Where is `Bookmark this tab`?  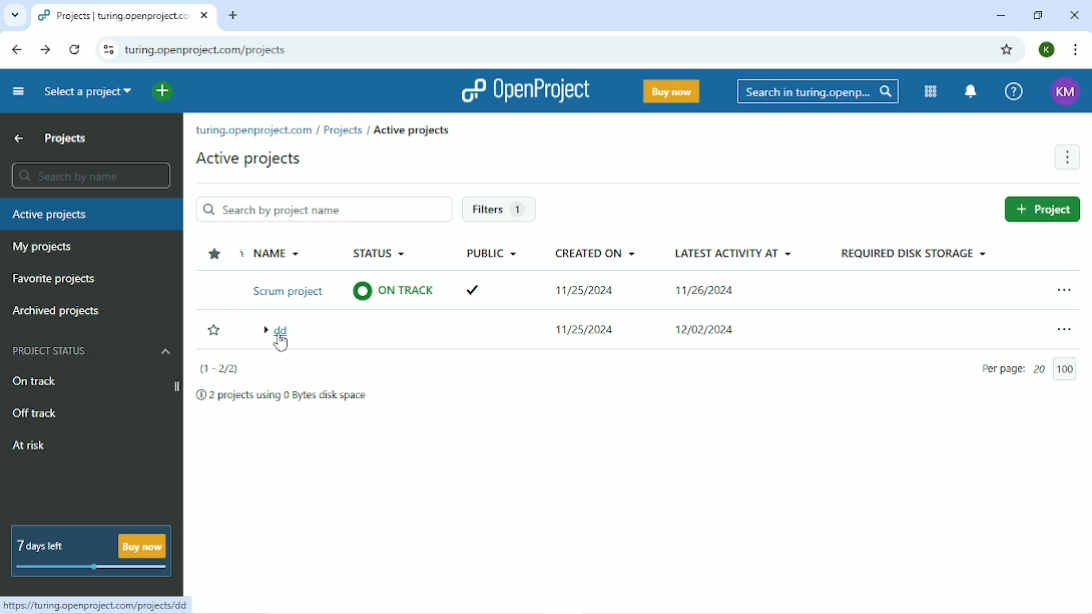 Bookmark this tab is located at coordinates (1009, 50).